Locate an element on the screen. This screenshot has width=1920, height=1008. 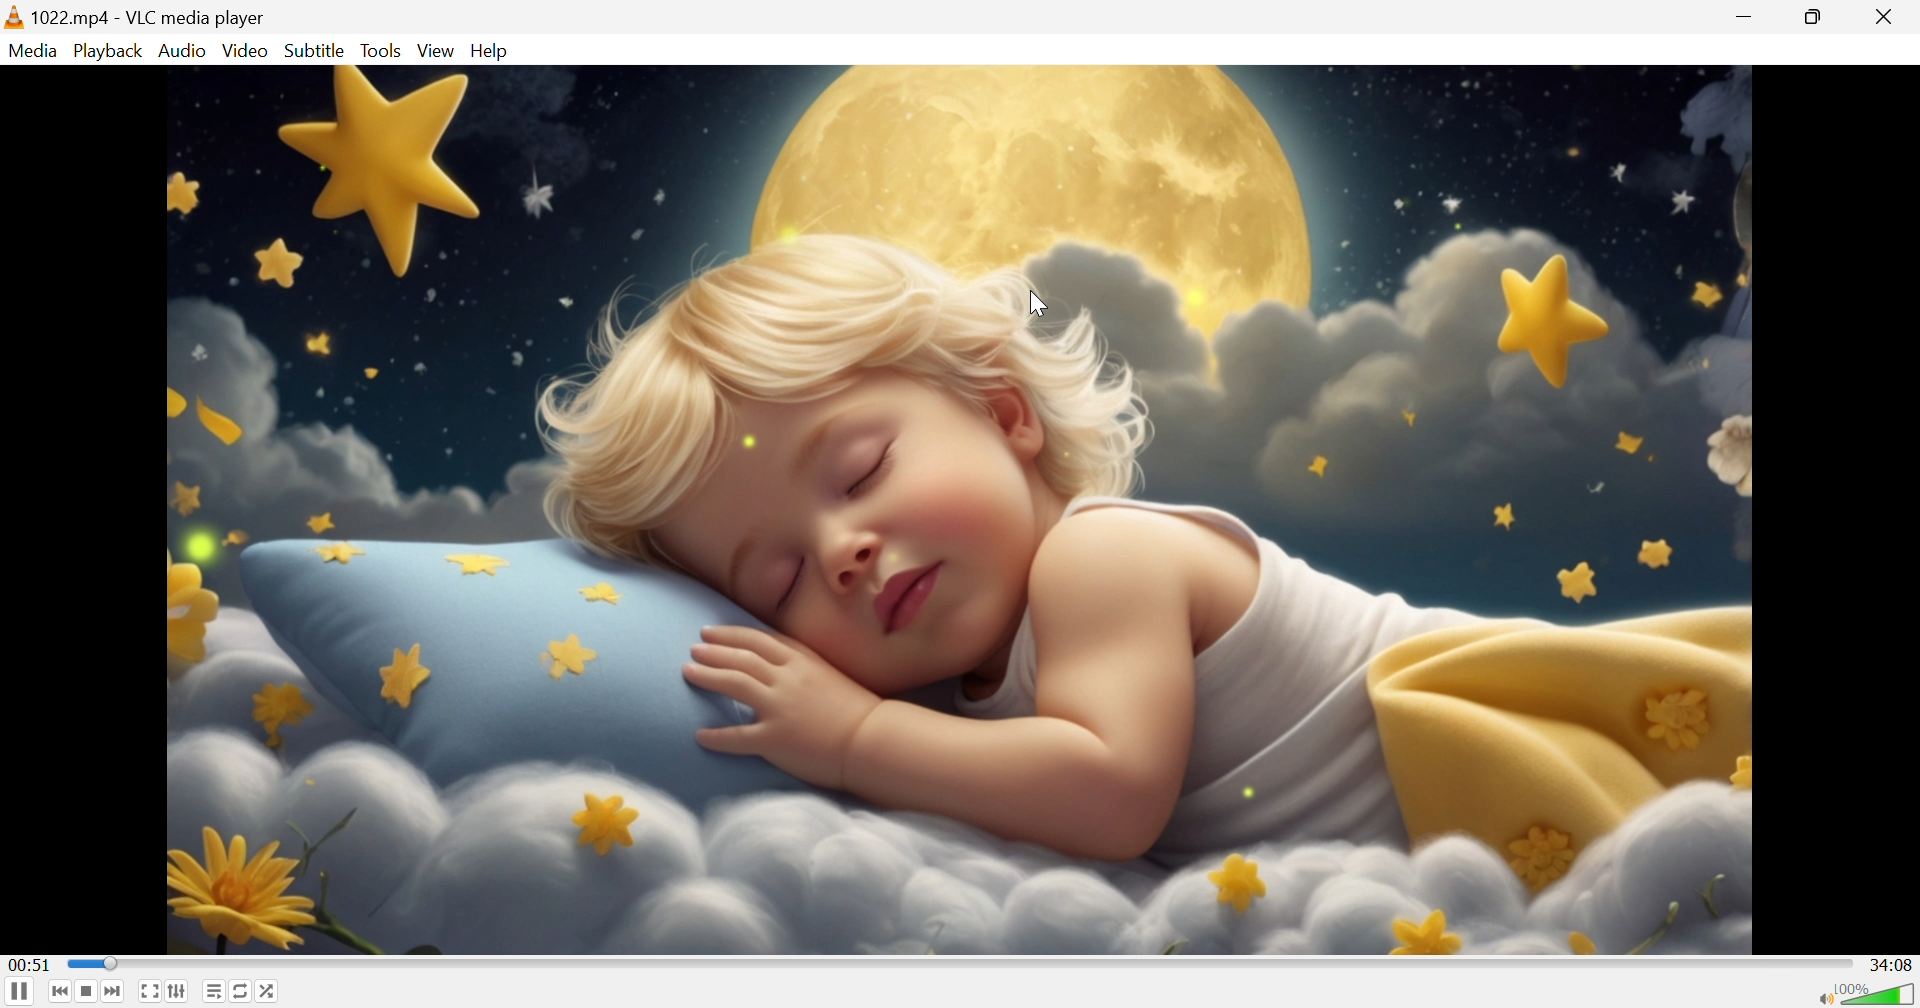
Playback is located at coordinates (105, 50).